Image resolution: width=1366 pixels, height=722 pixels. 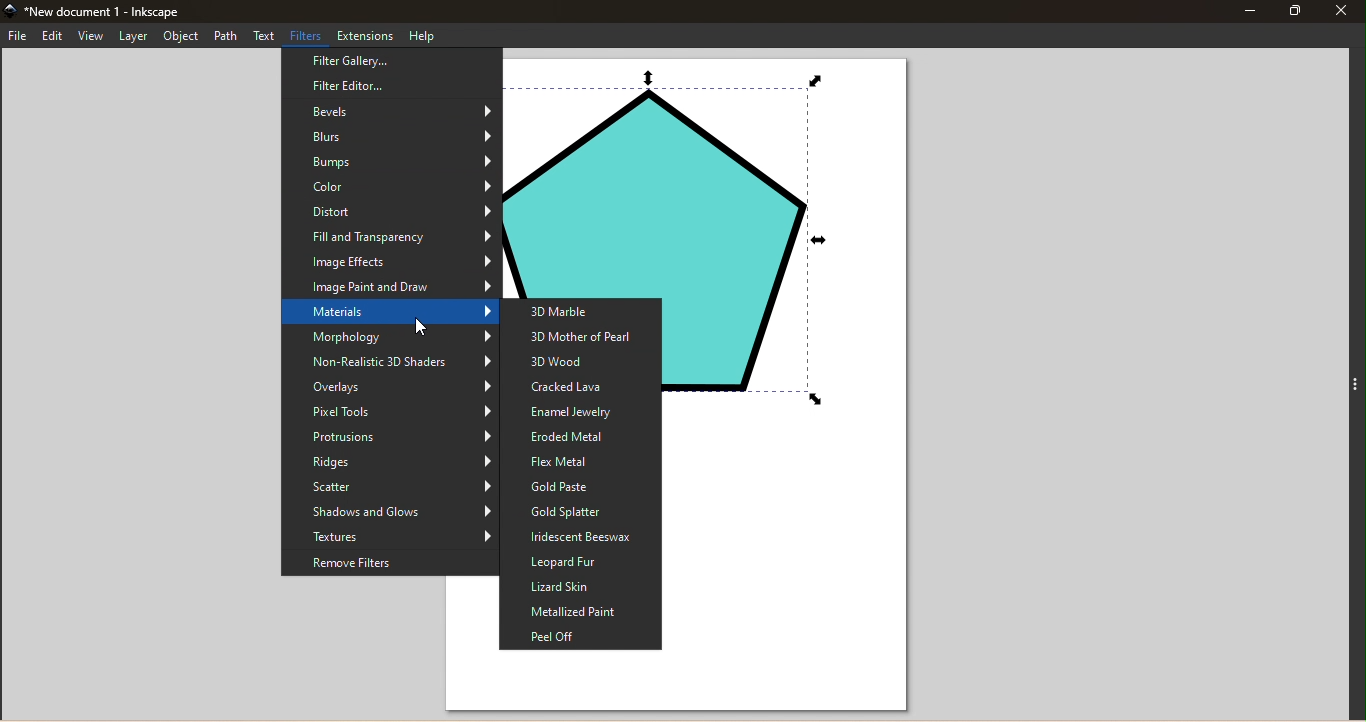 I want to click on Overlays, so click(x=389, y=389).